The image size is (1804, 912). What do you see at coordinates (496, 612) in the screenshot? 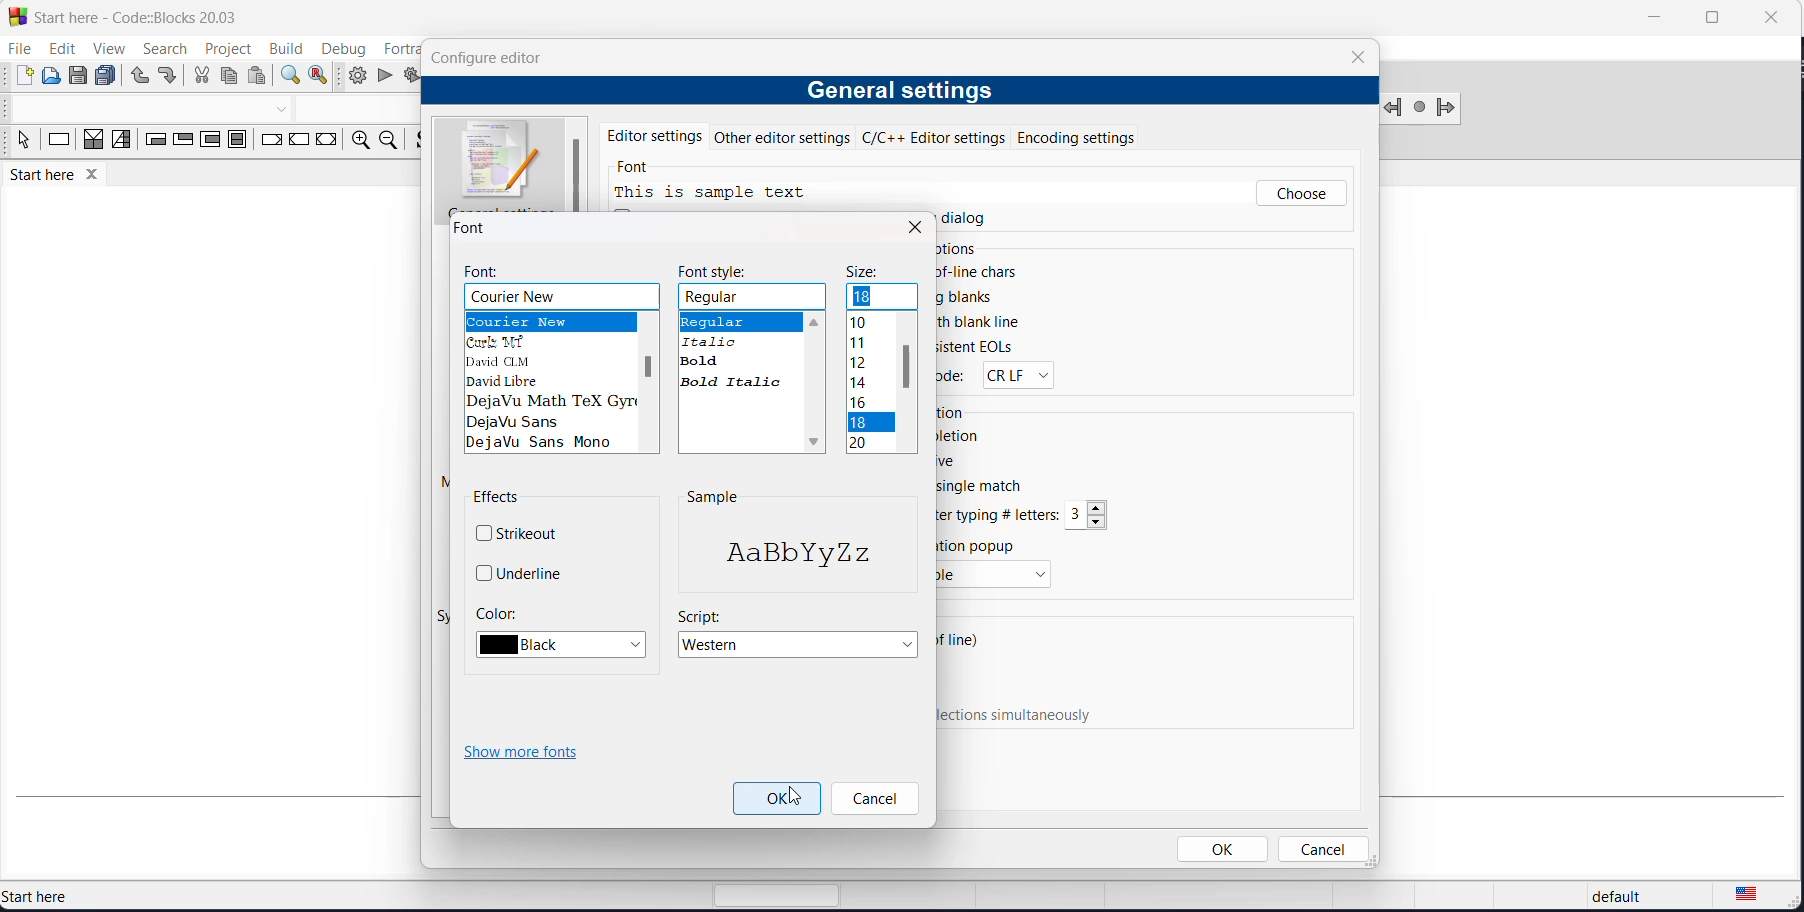
I see `color` at bounding box center [496, 612].